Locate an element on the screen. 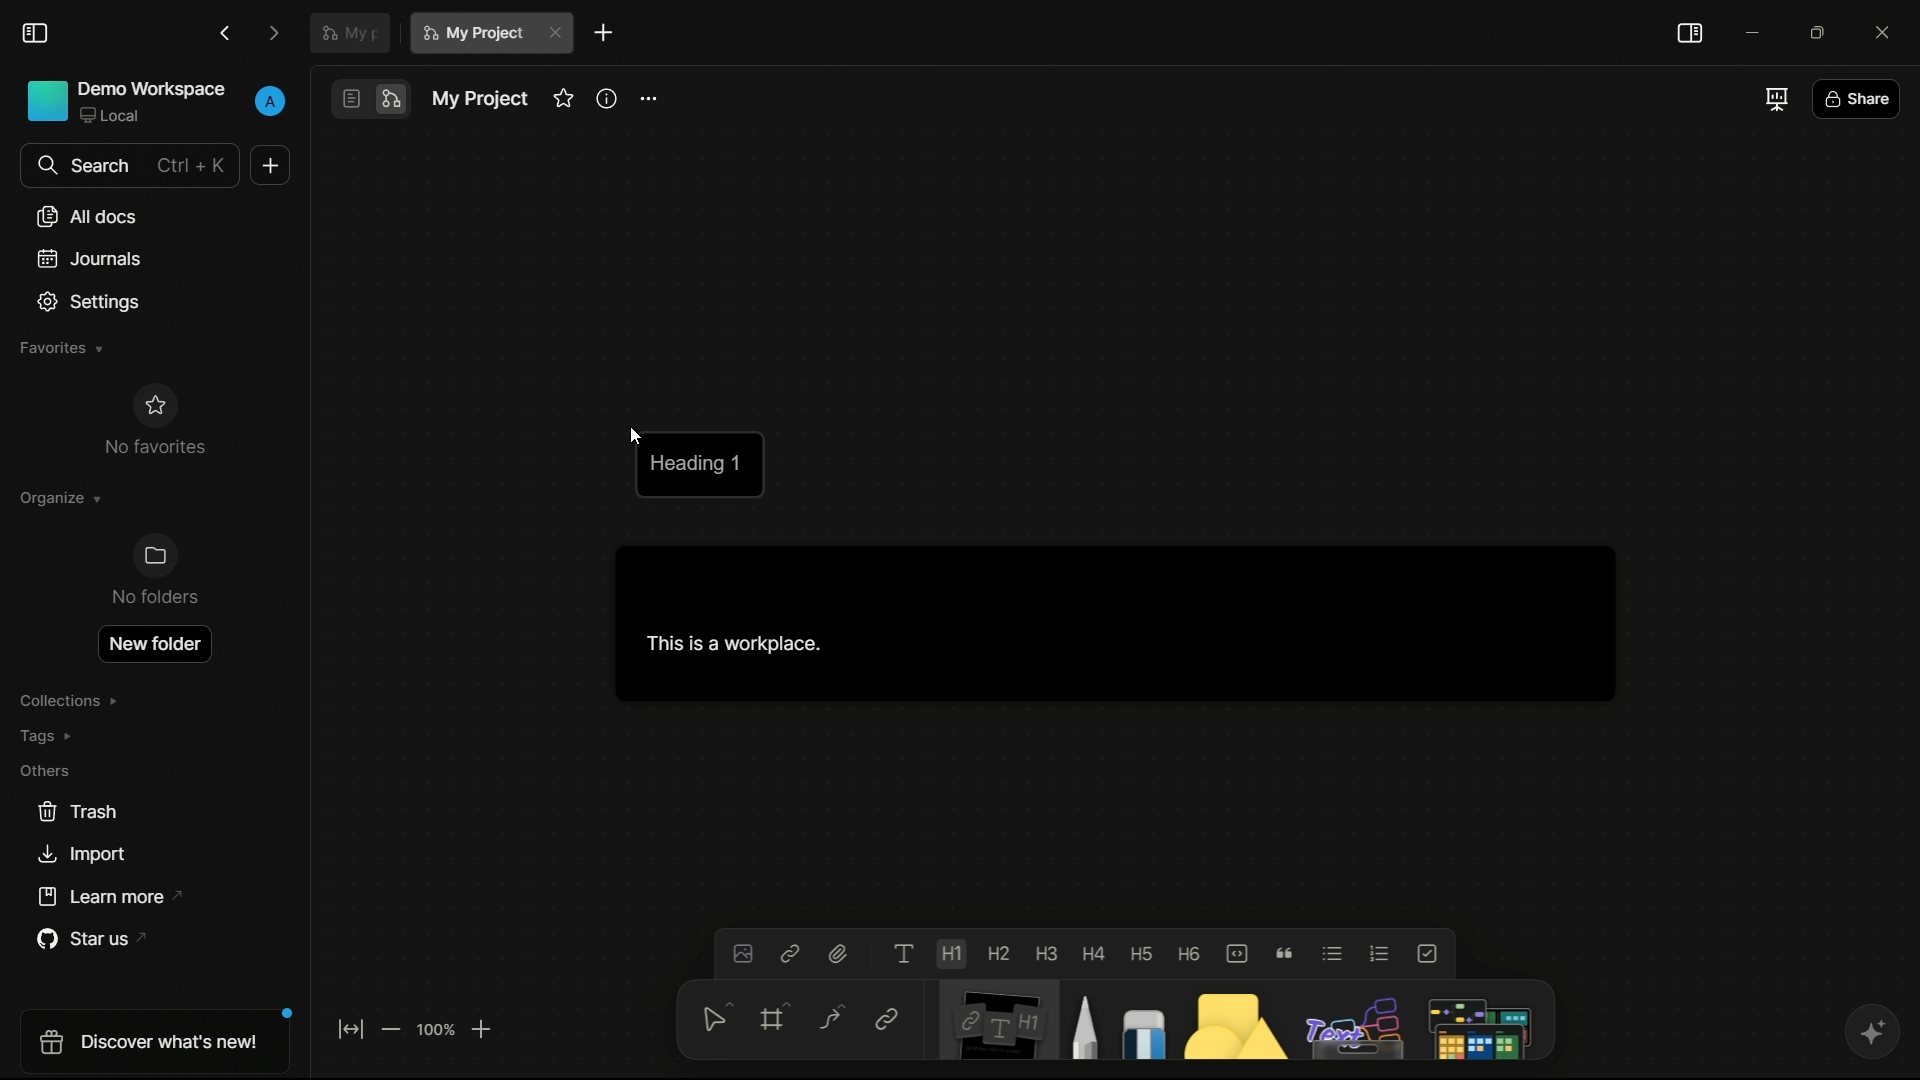 This screenshot has height=1080, width=1920. heading 4 is located at coordinates (1099, 946).